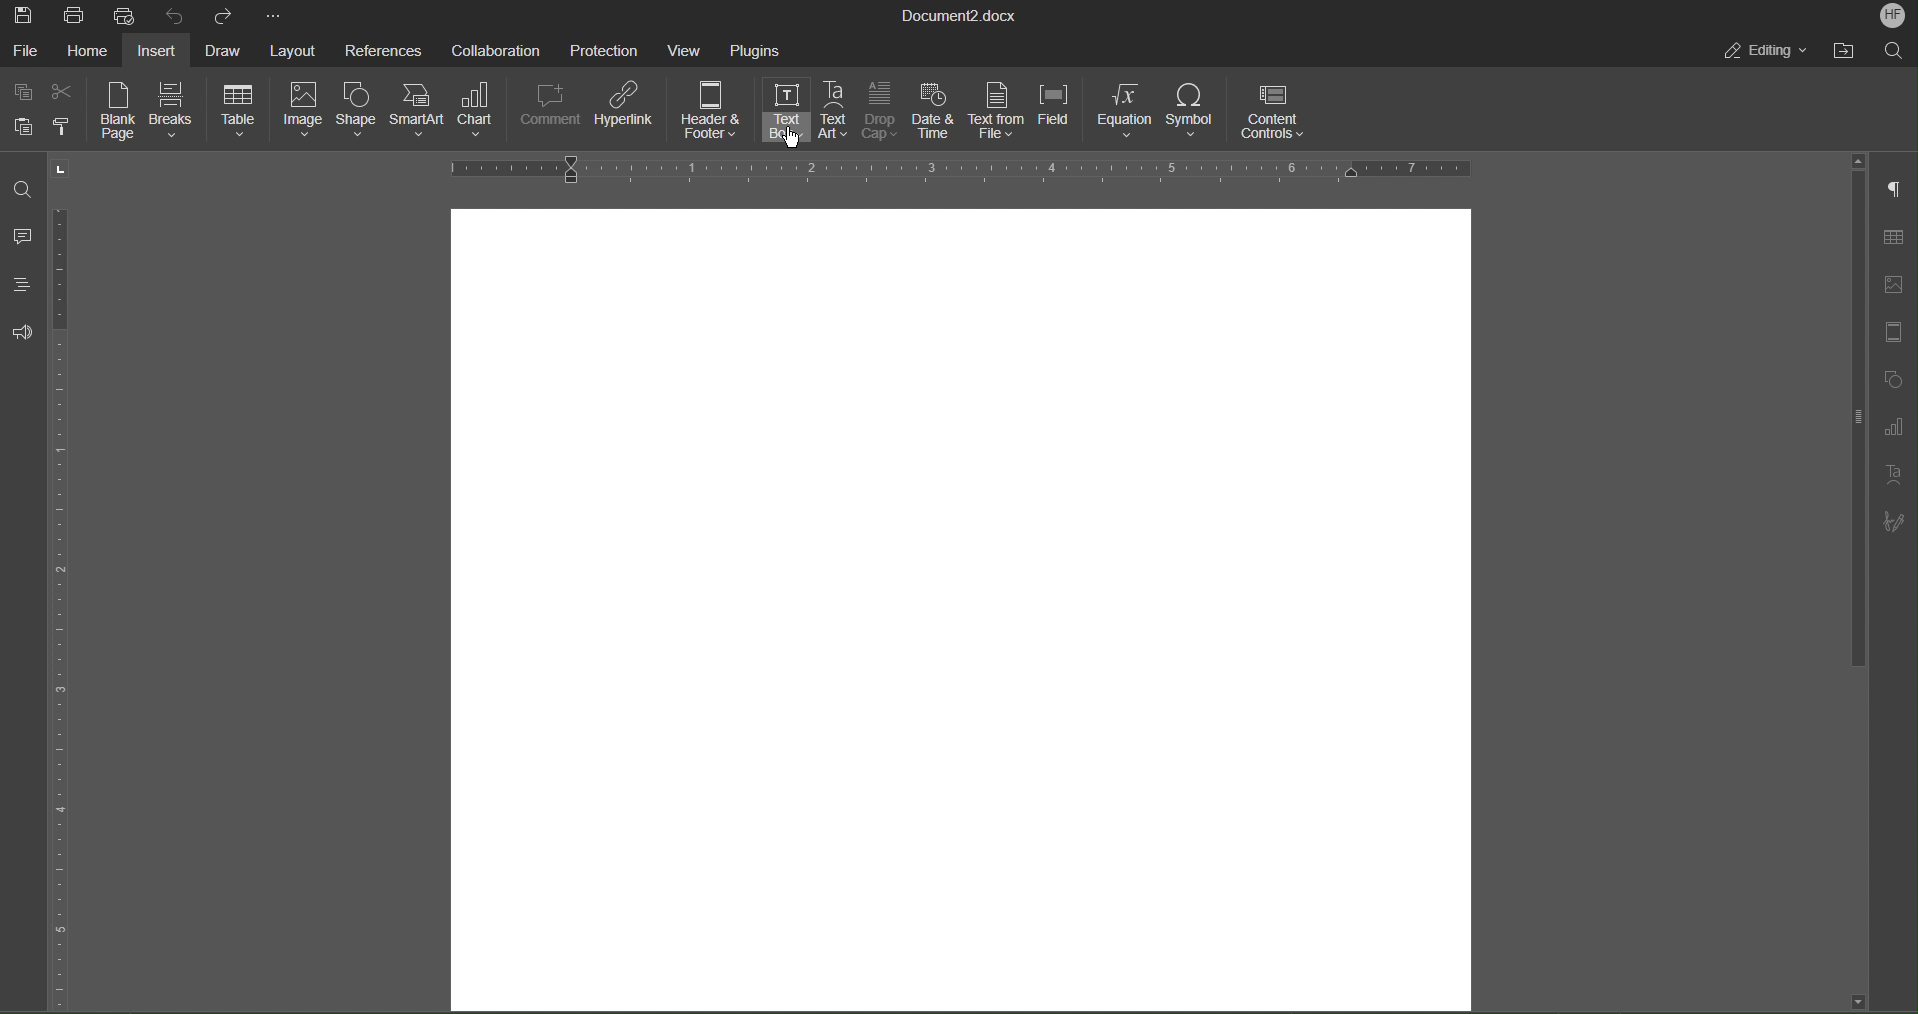  Describe the element at coordinates (786, 110) in the screenshot. I see `Text Box` at that location.